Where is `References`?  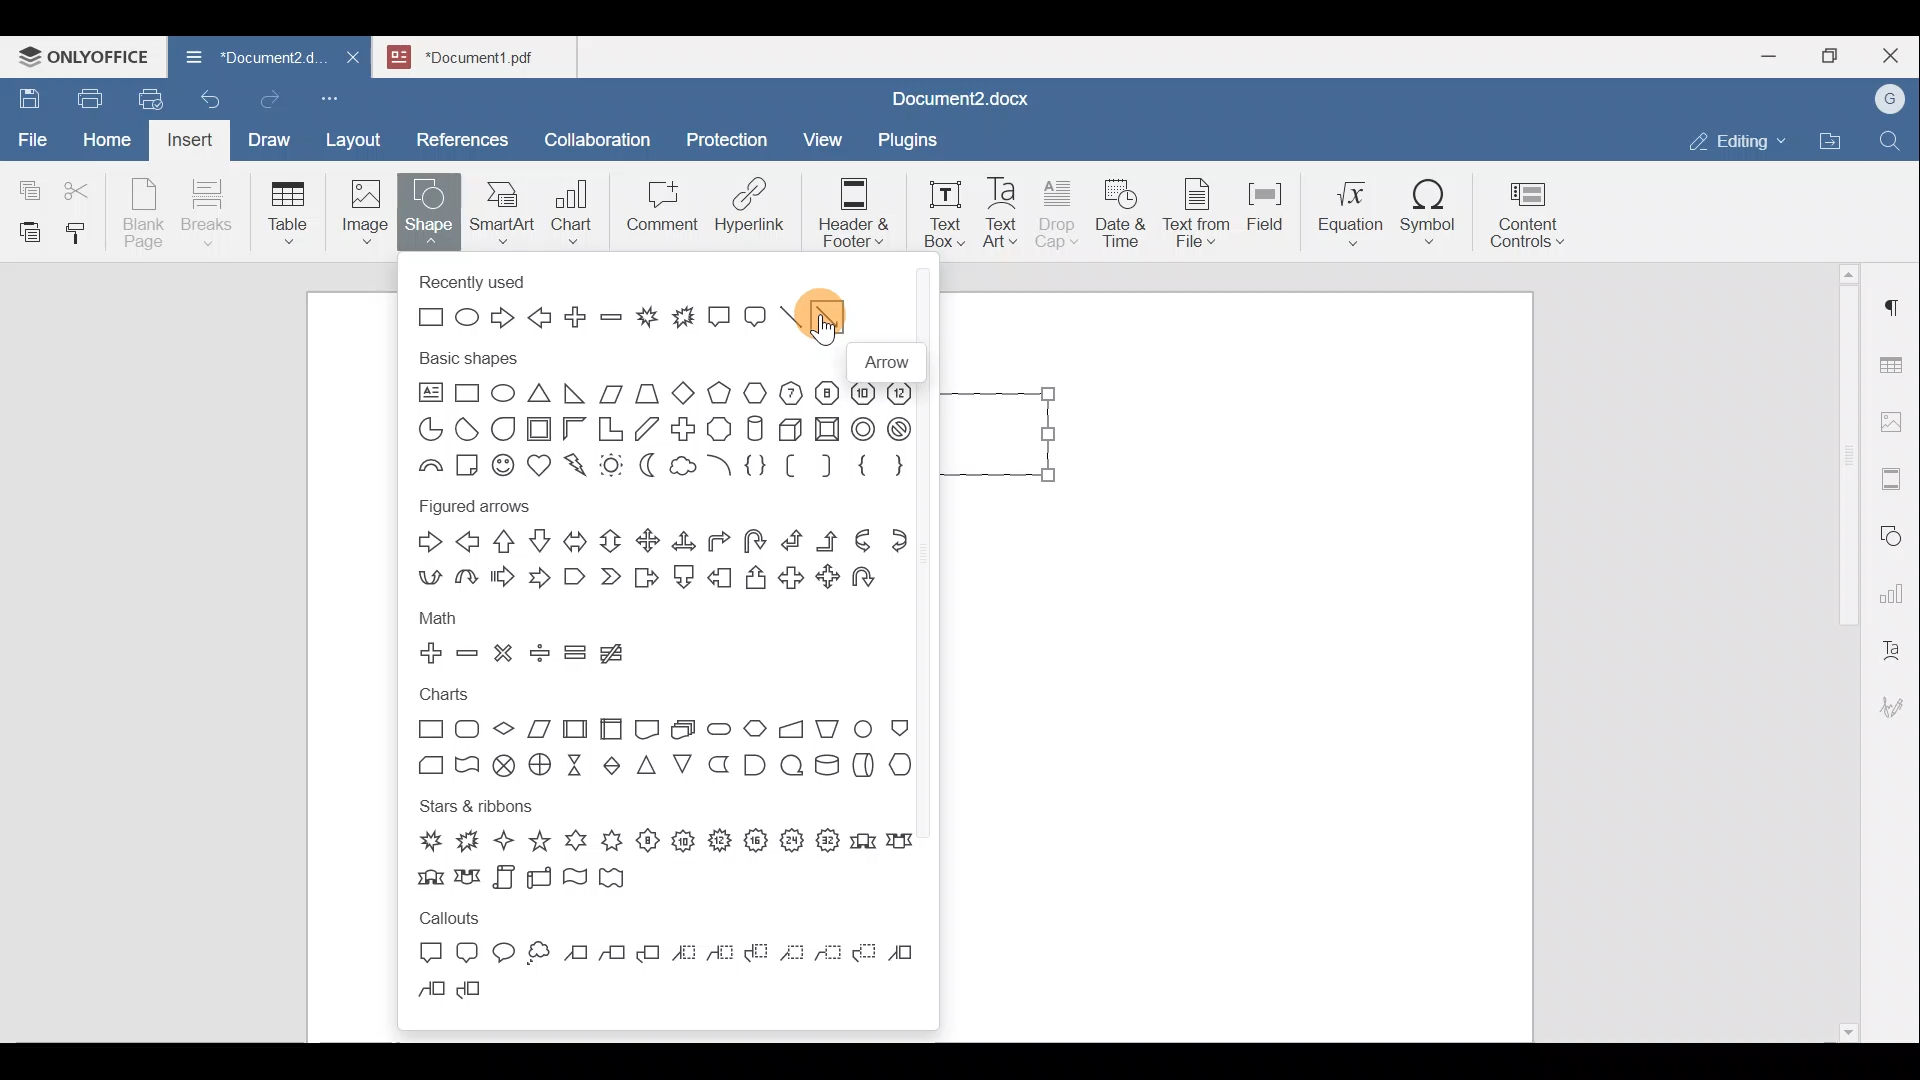
References is located at coordinates (461, 137).